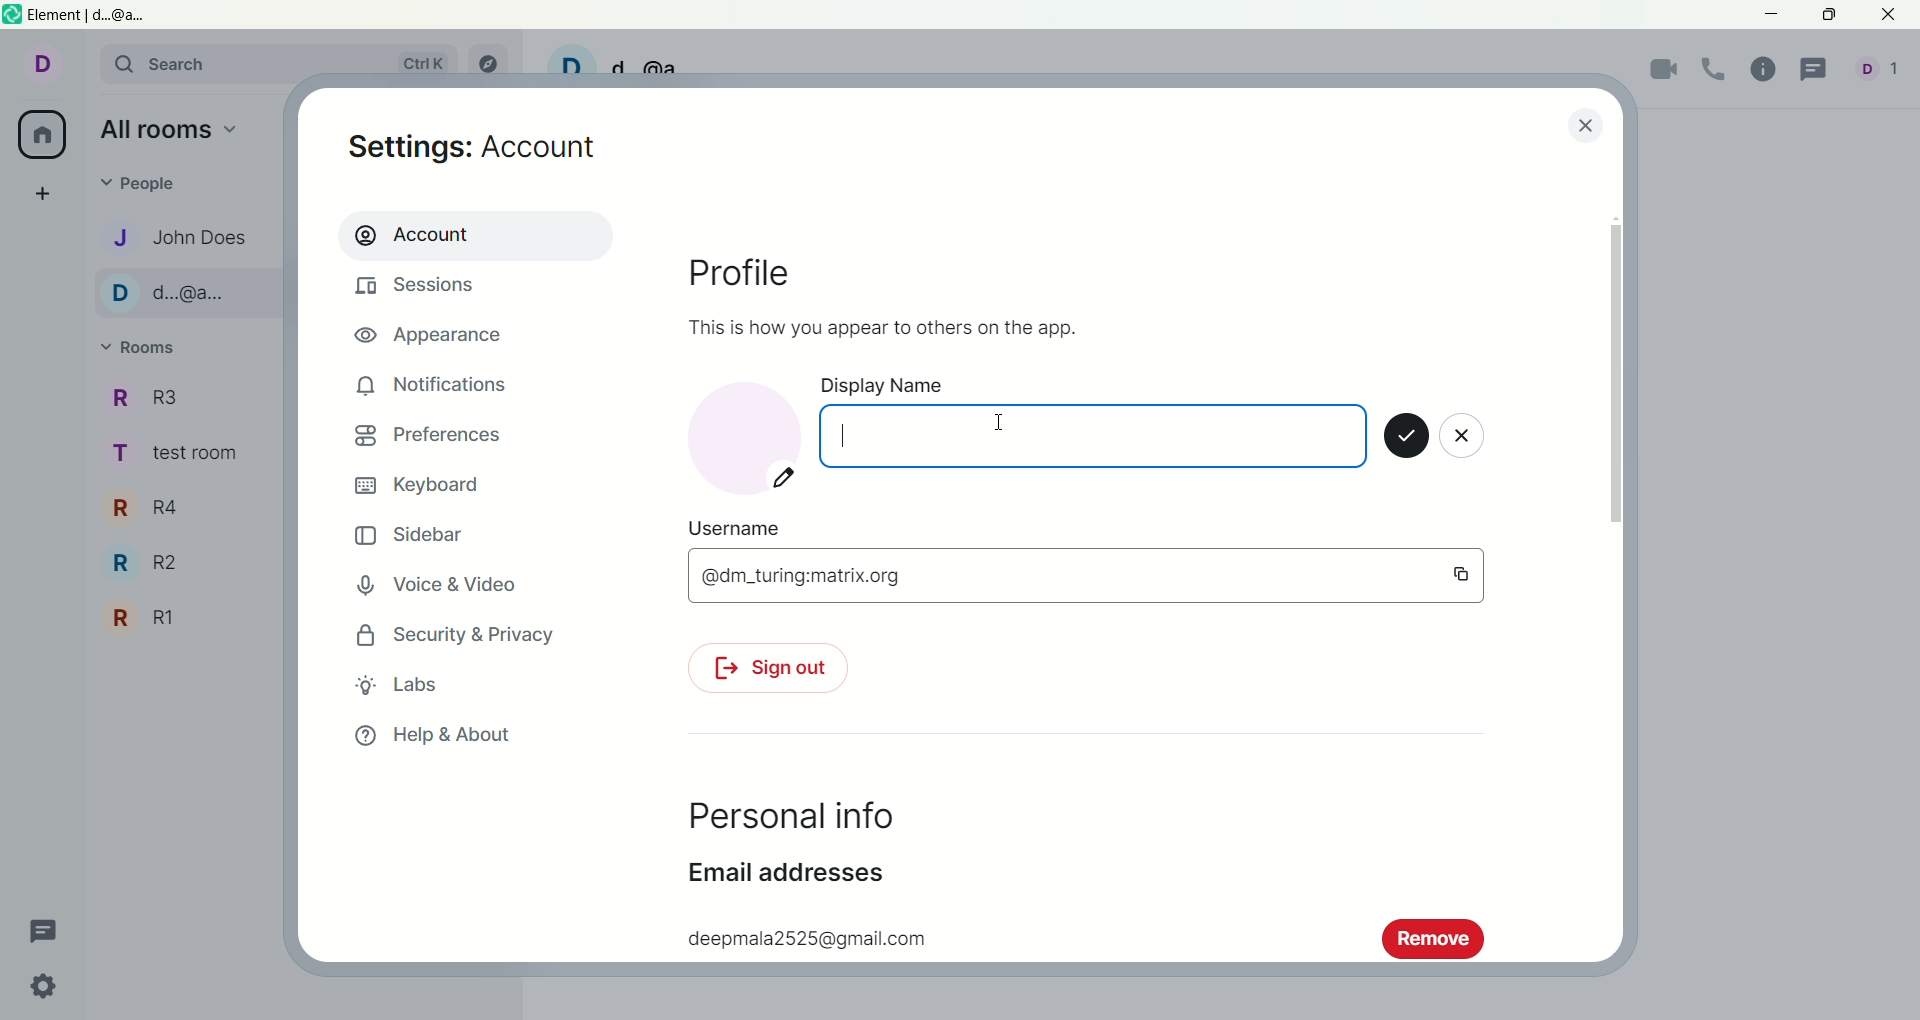 The width and height of the screenshot is (1920, 1020). I want to click on people, so click(152, 185).